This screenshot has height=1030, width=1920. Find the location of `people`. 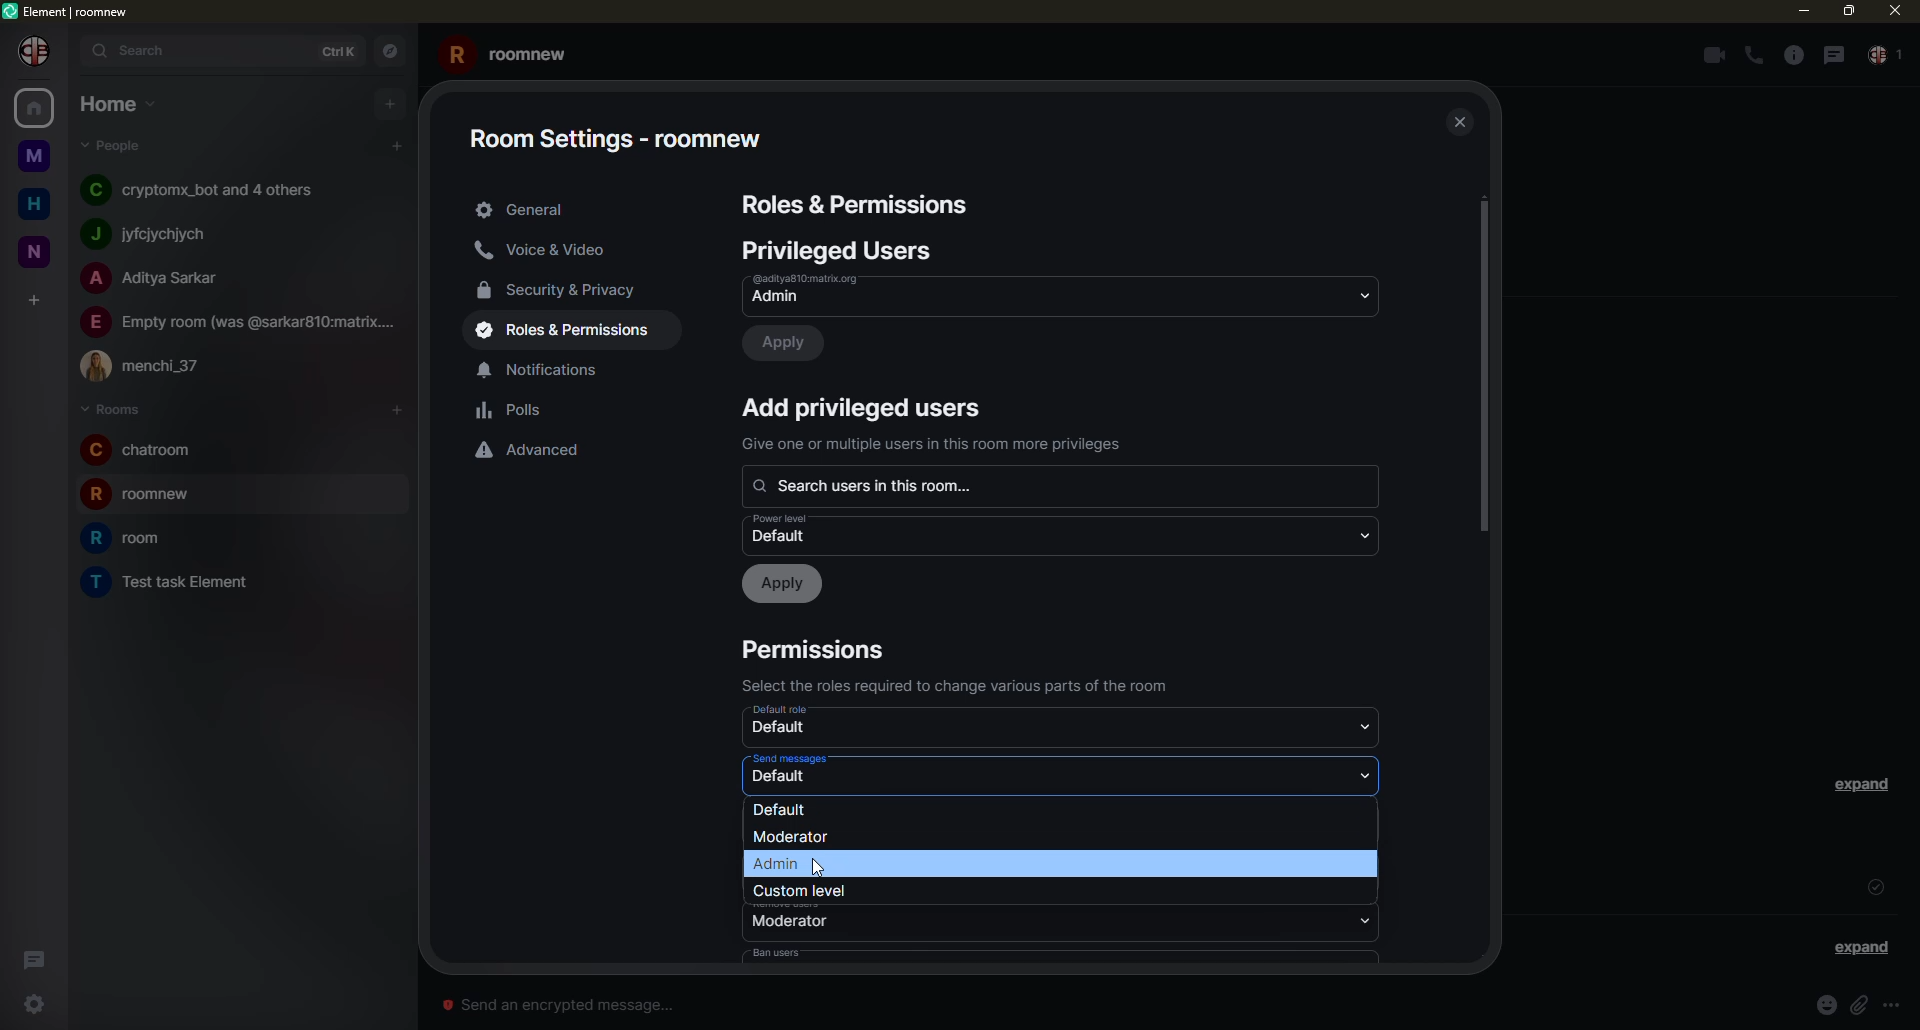

people is located at coordinates (241, 320).